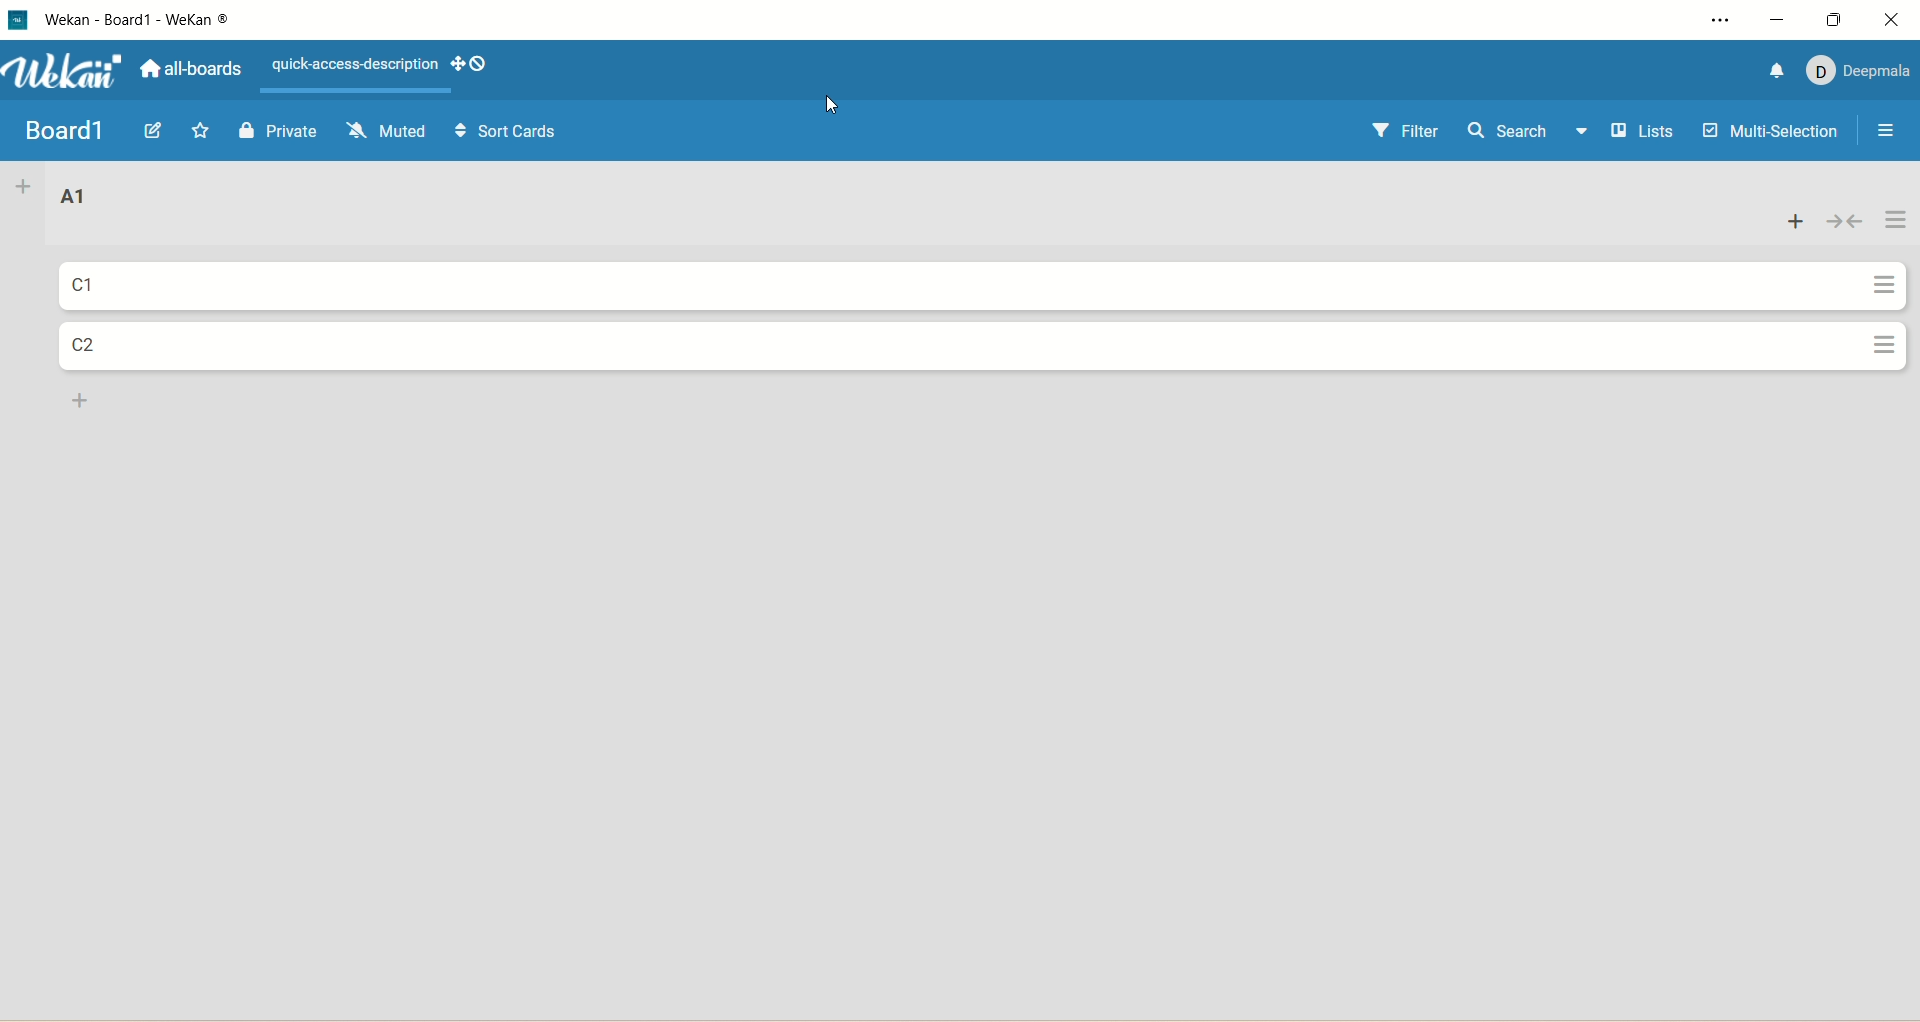  What do you see at coordinates (351, 66) in the screenshot?
I see `text` at bounding box center [351, 66].